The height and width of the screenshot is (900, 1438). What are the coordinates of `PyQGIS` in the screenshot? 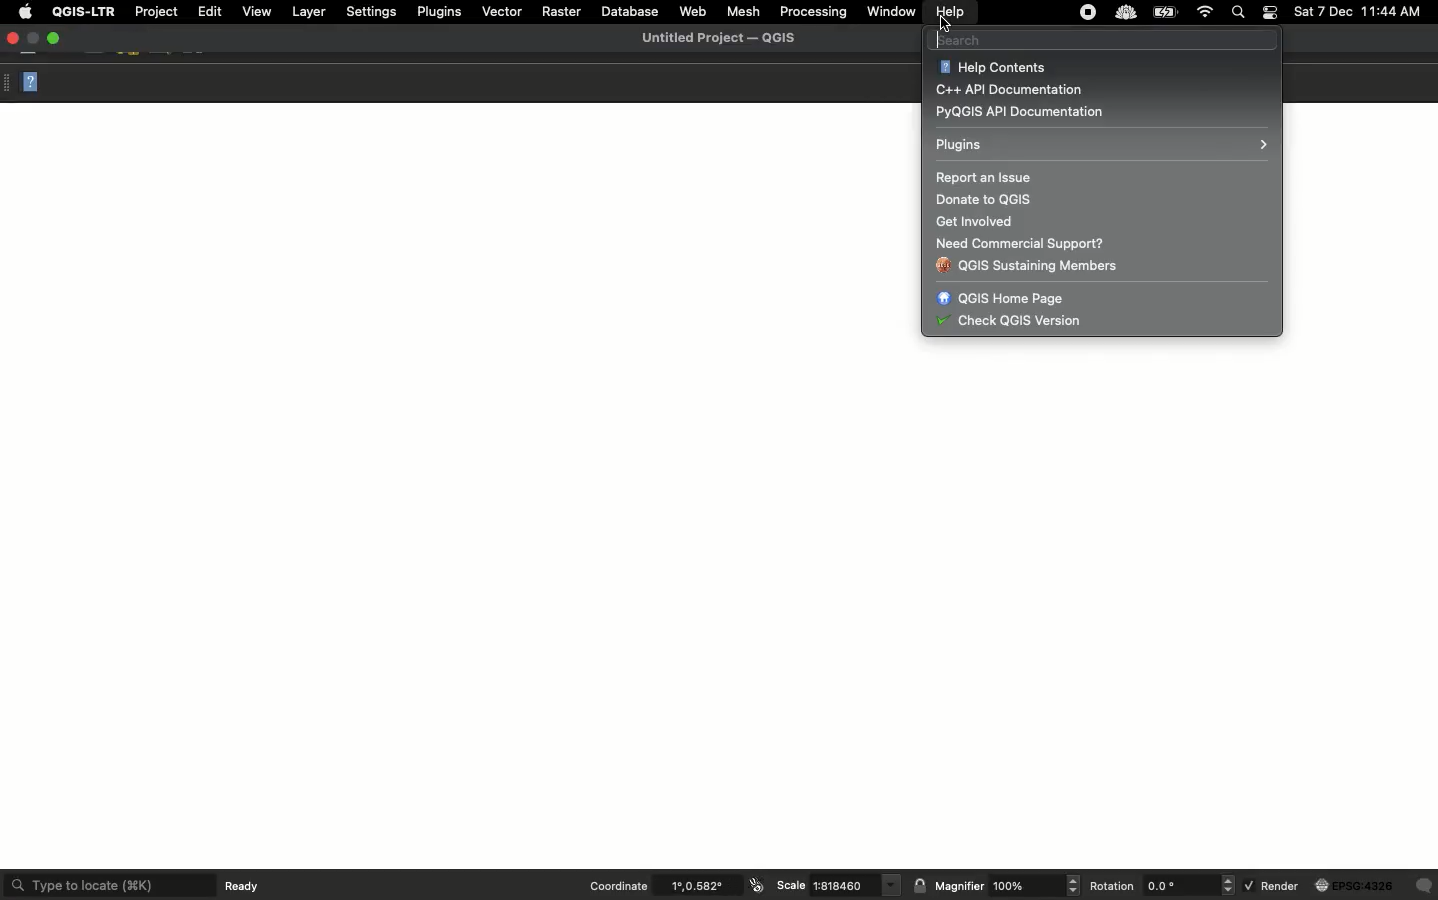 It's located at (1022, 112).